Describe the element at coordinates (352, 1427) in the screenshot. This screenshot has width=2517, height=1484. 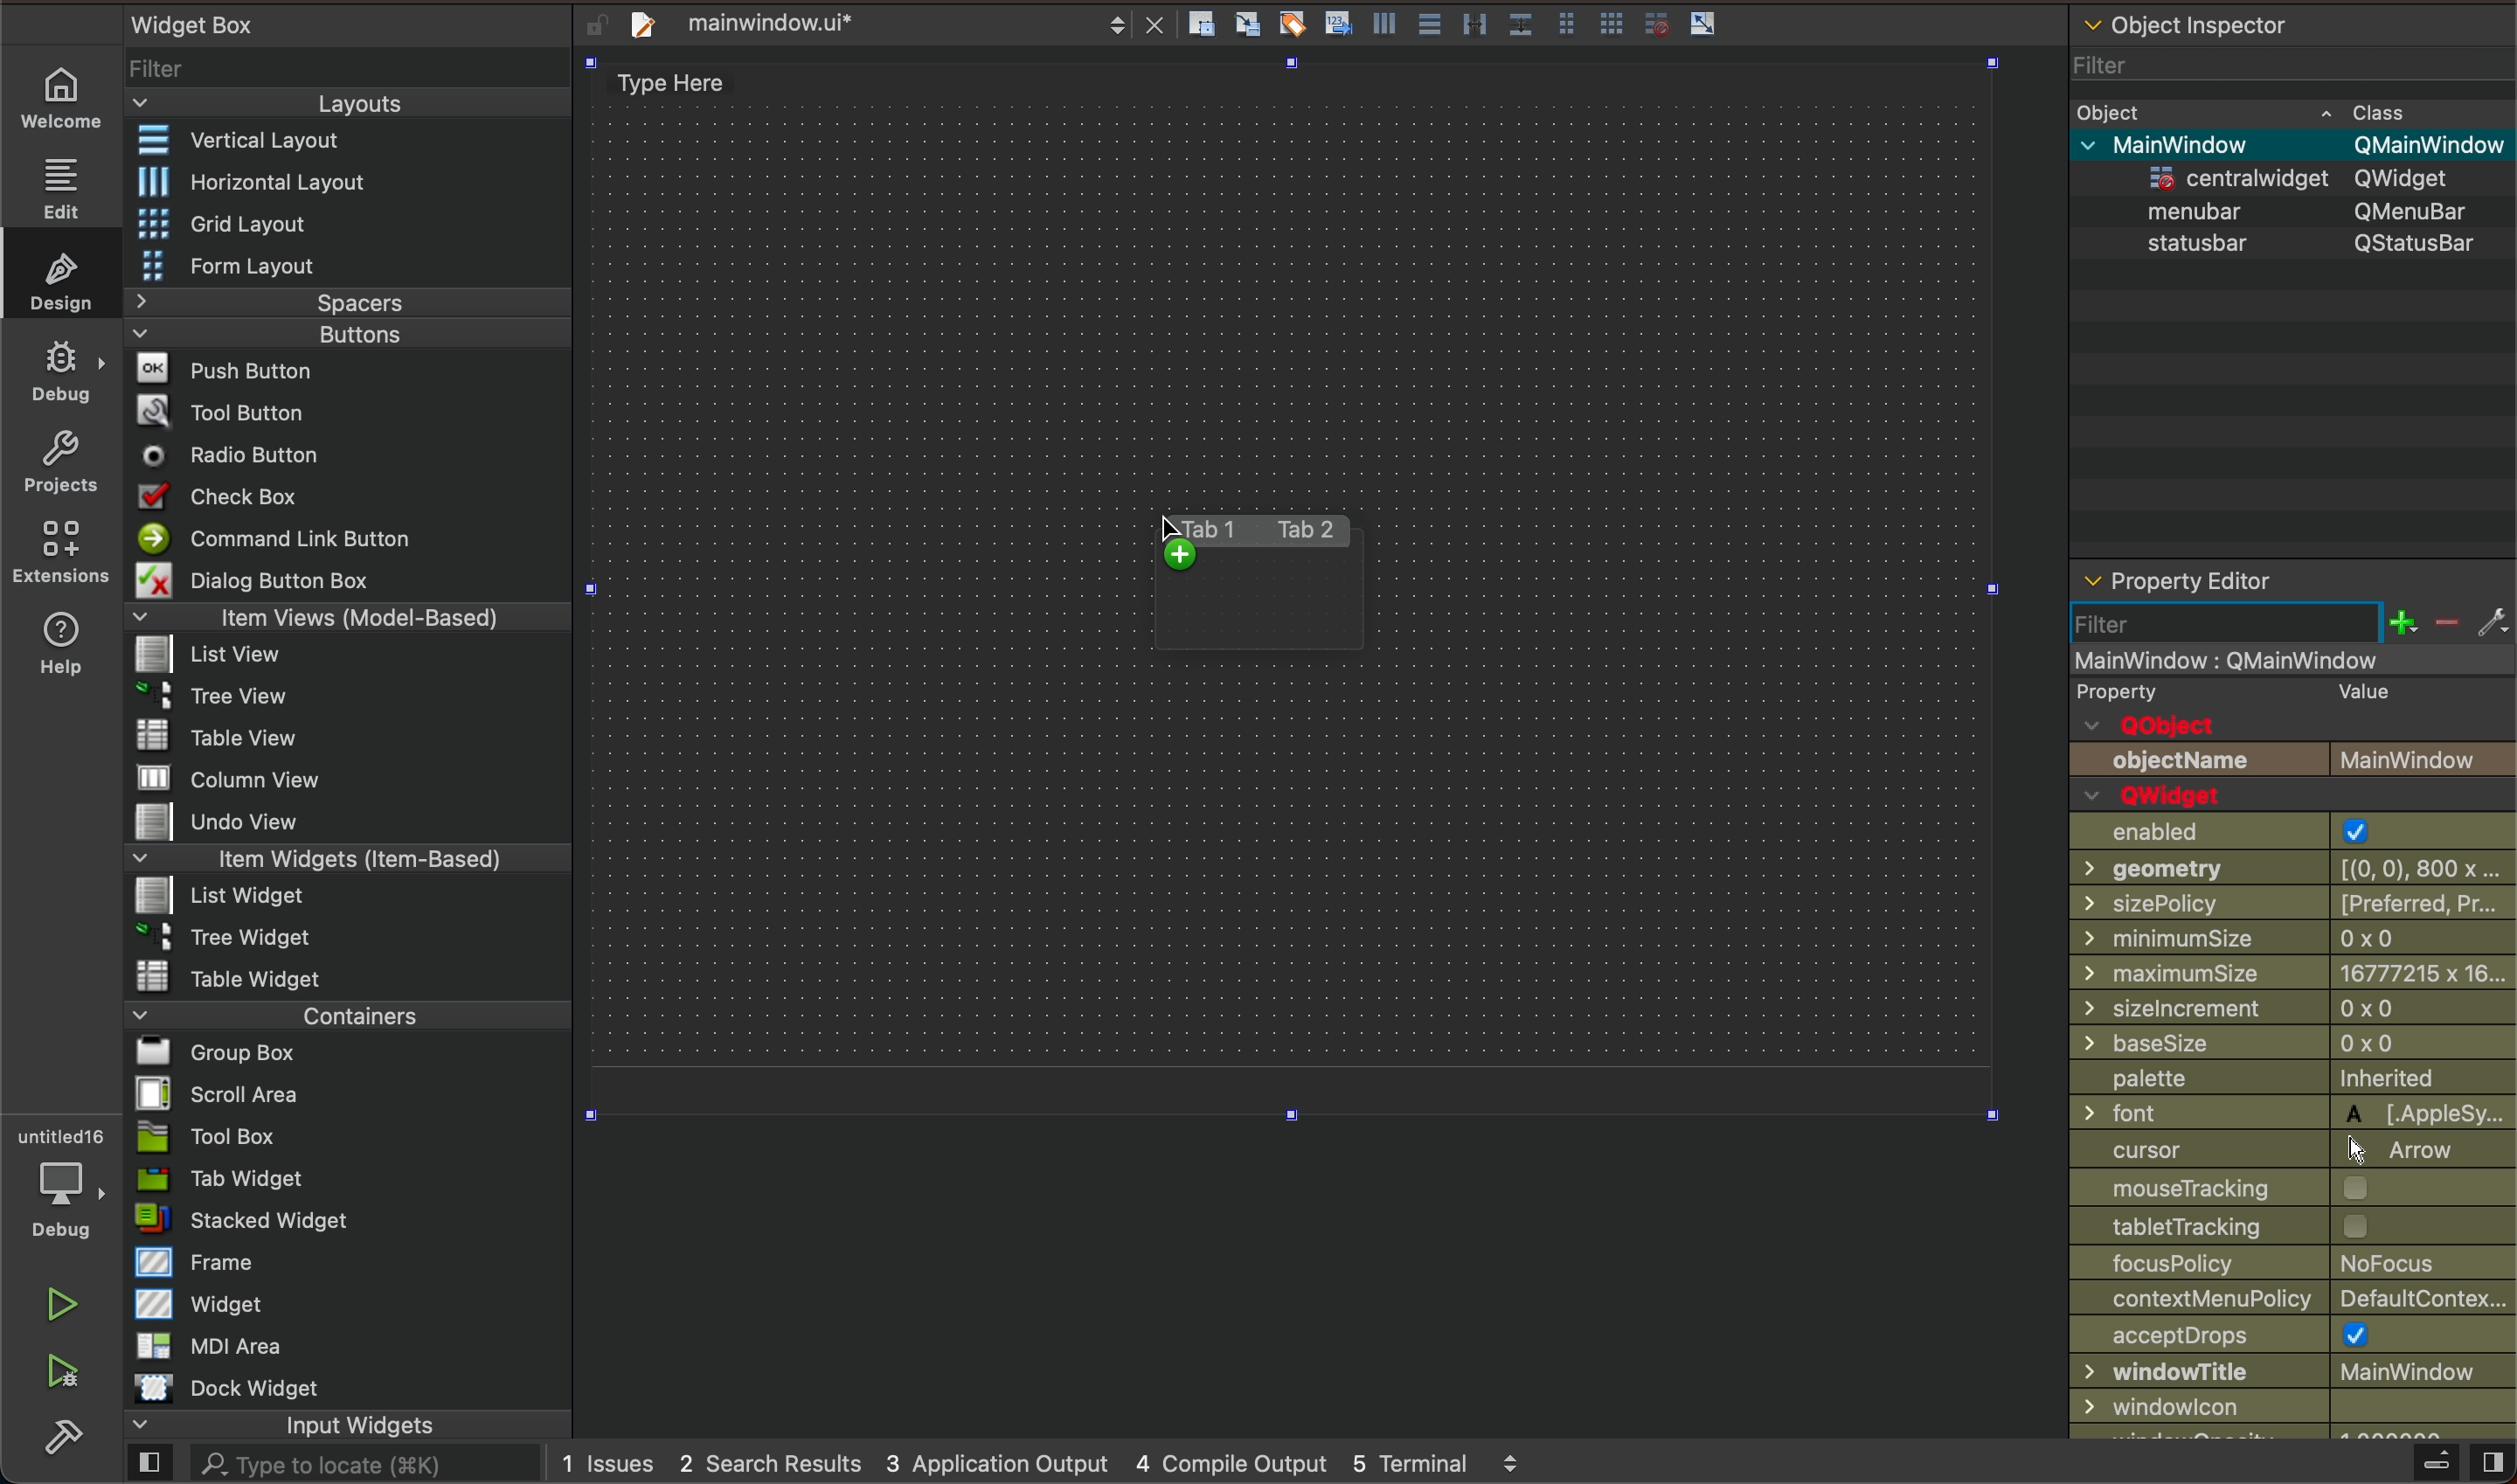
I see `input widgets` at that location.